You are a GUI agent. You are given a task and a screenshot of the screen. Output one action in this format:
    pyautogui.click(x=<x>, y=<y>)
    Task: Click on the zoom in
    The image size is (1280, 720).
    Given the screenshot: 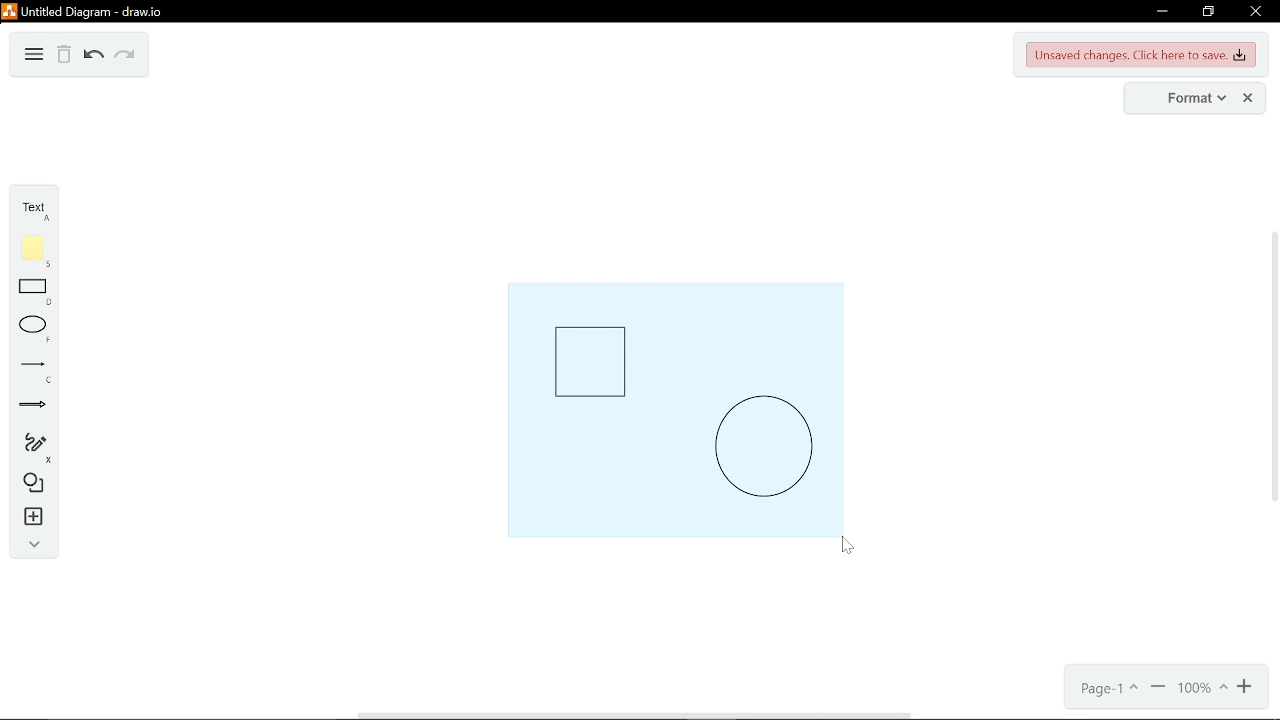 What is the action you would take?
    pyautogui.click(x=1246, y=689)
    